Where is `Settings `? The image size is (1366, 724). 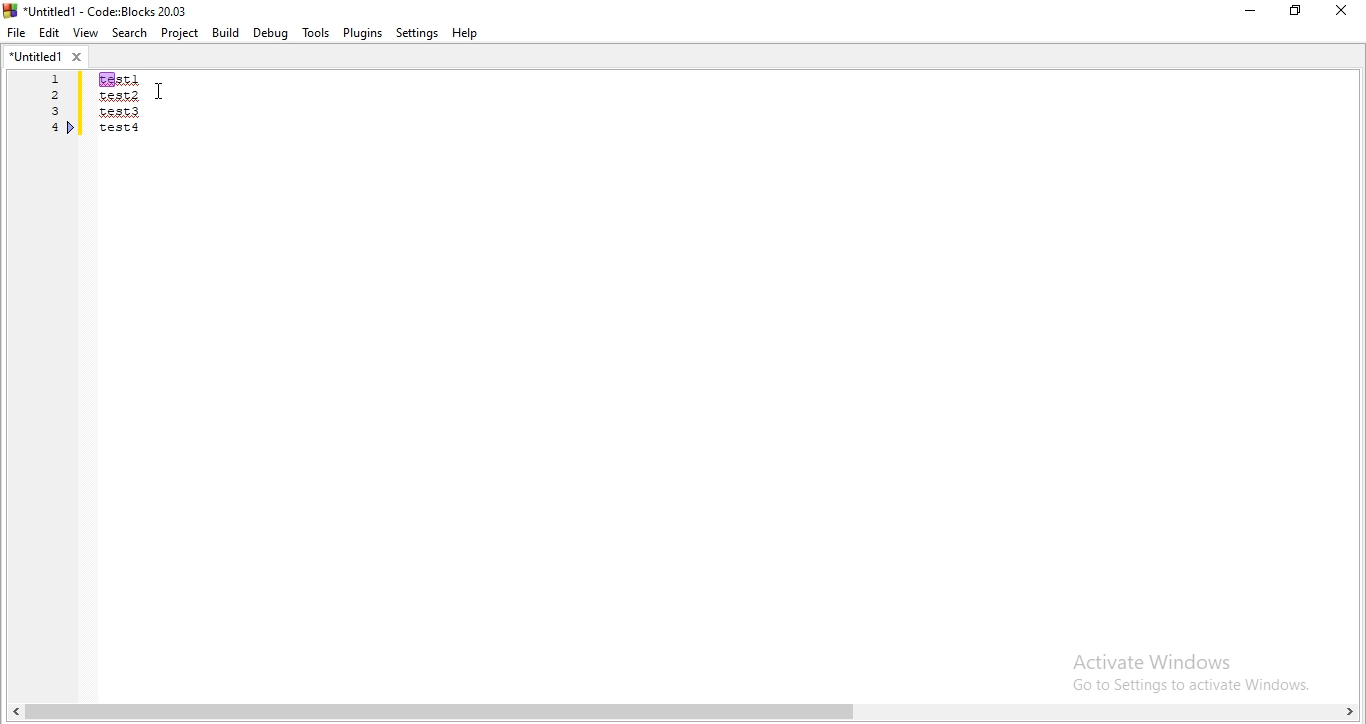 Settings  is located at coordinates (419, 33).